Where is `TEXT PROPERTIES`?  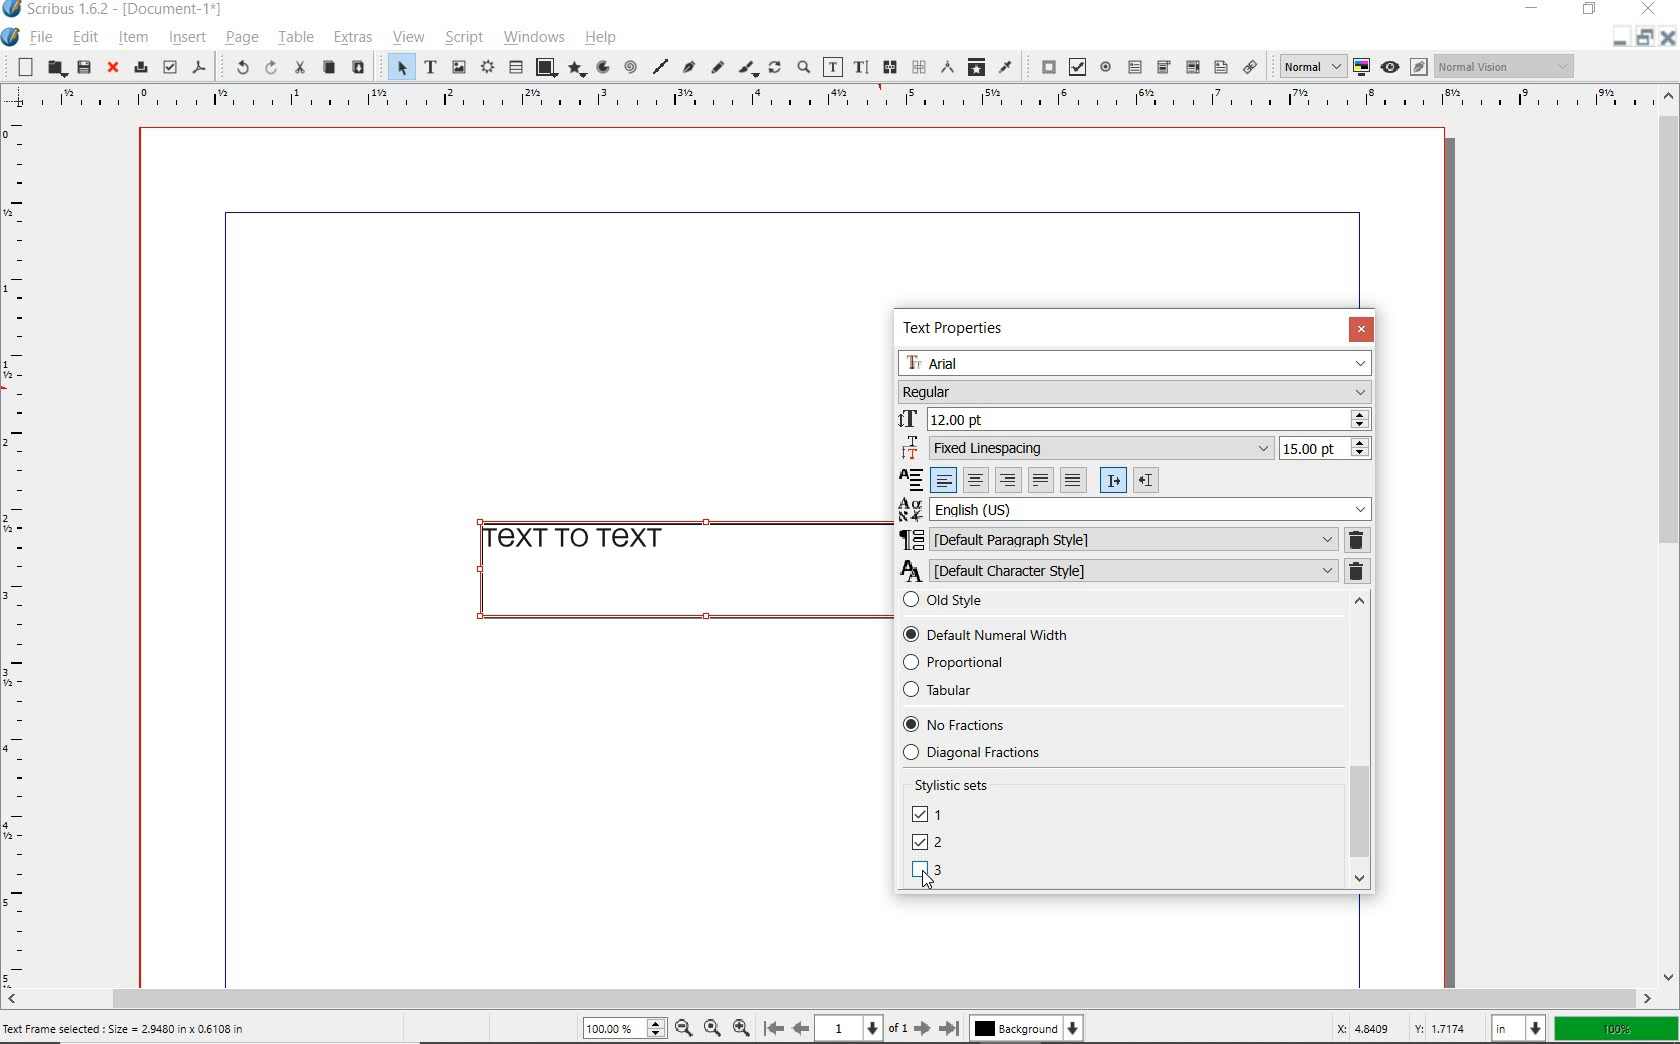 TEXT PROPERTIES is located at coordinates (961, 328).